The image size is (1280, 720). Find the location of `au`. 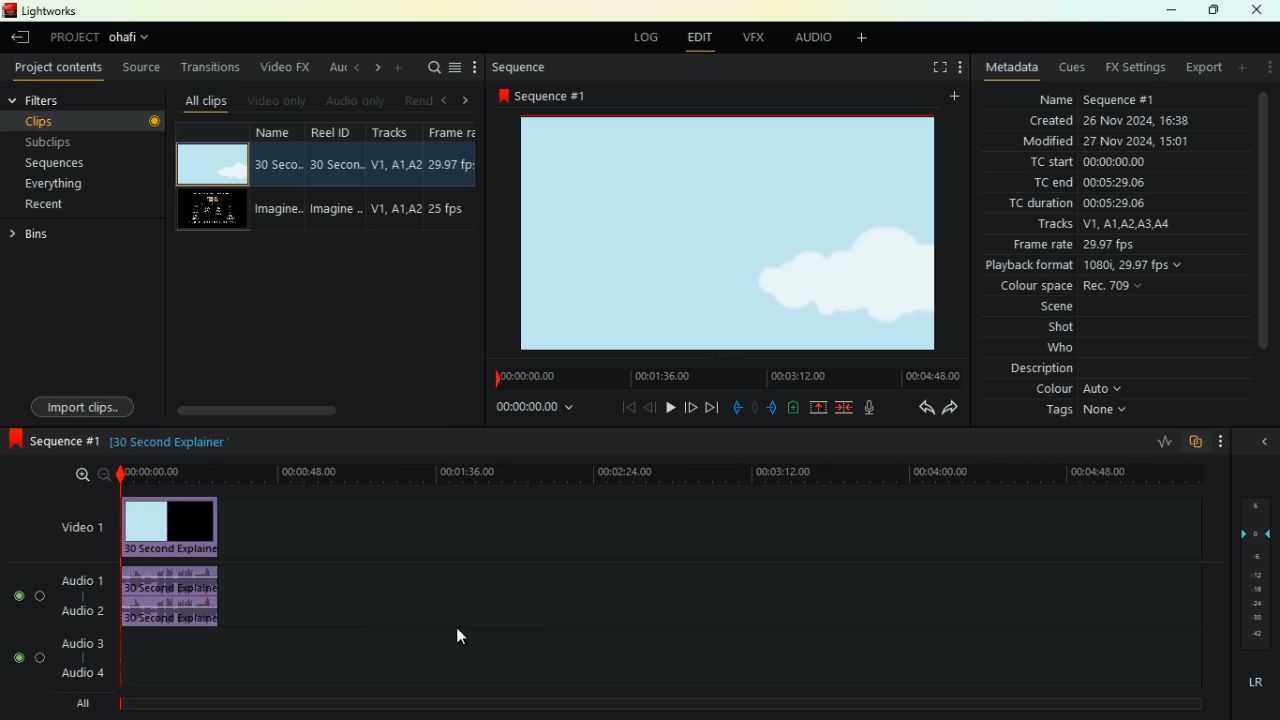

au is located at coordinates (334, 68).